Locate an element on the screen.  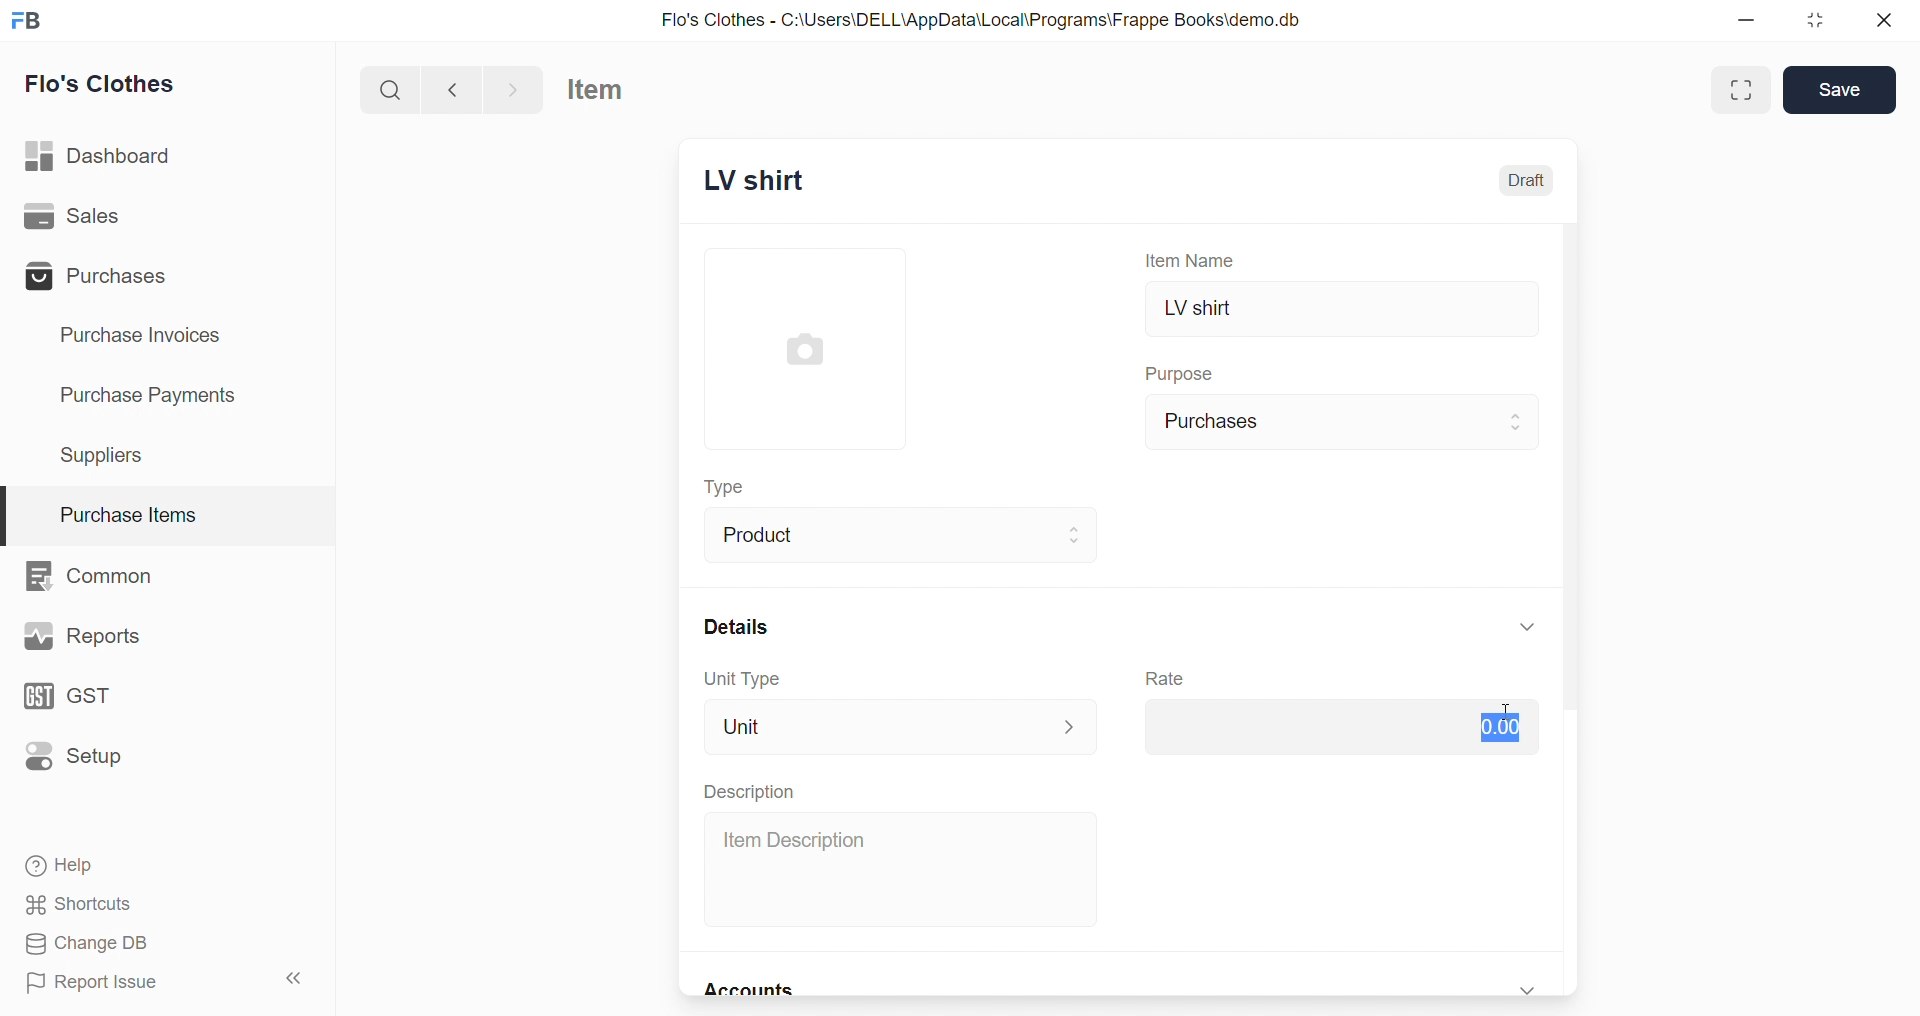
minimize is located at coordinates (1754, 20).